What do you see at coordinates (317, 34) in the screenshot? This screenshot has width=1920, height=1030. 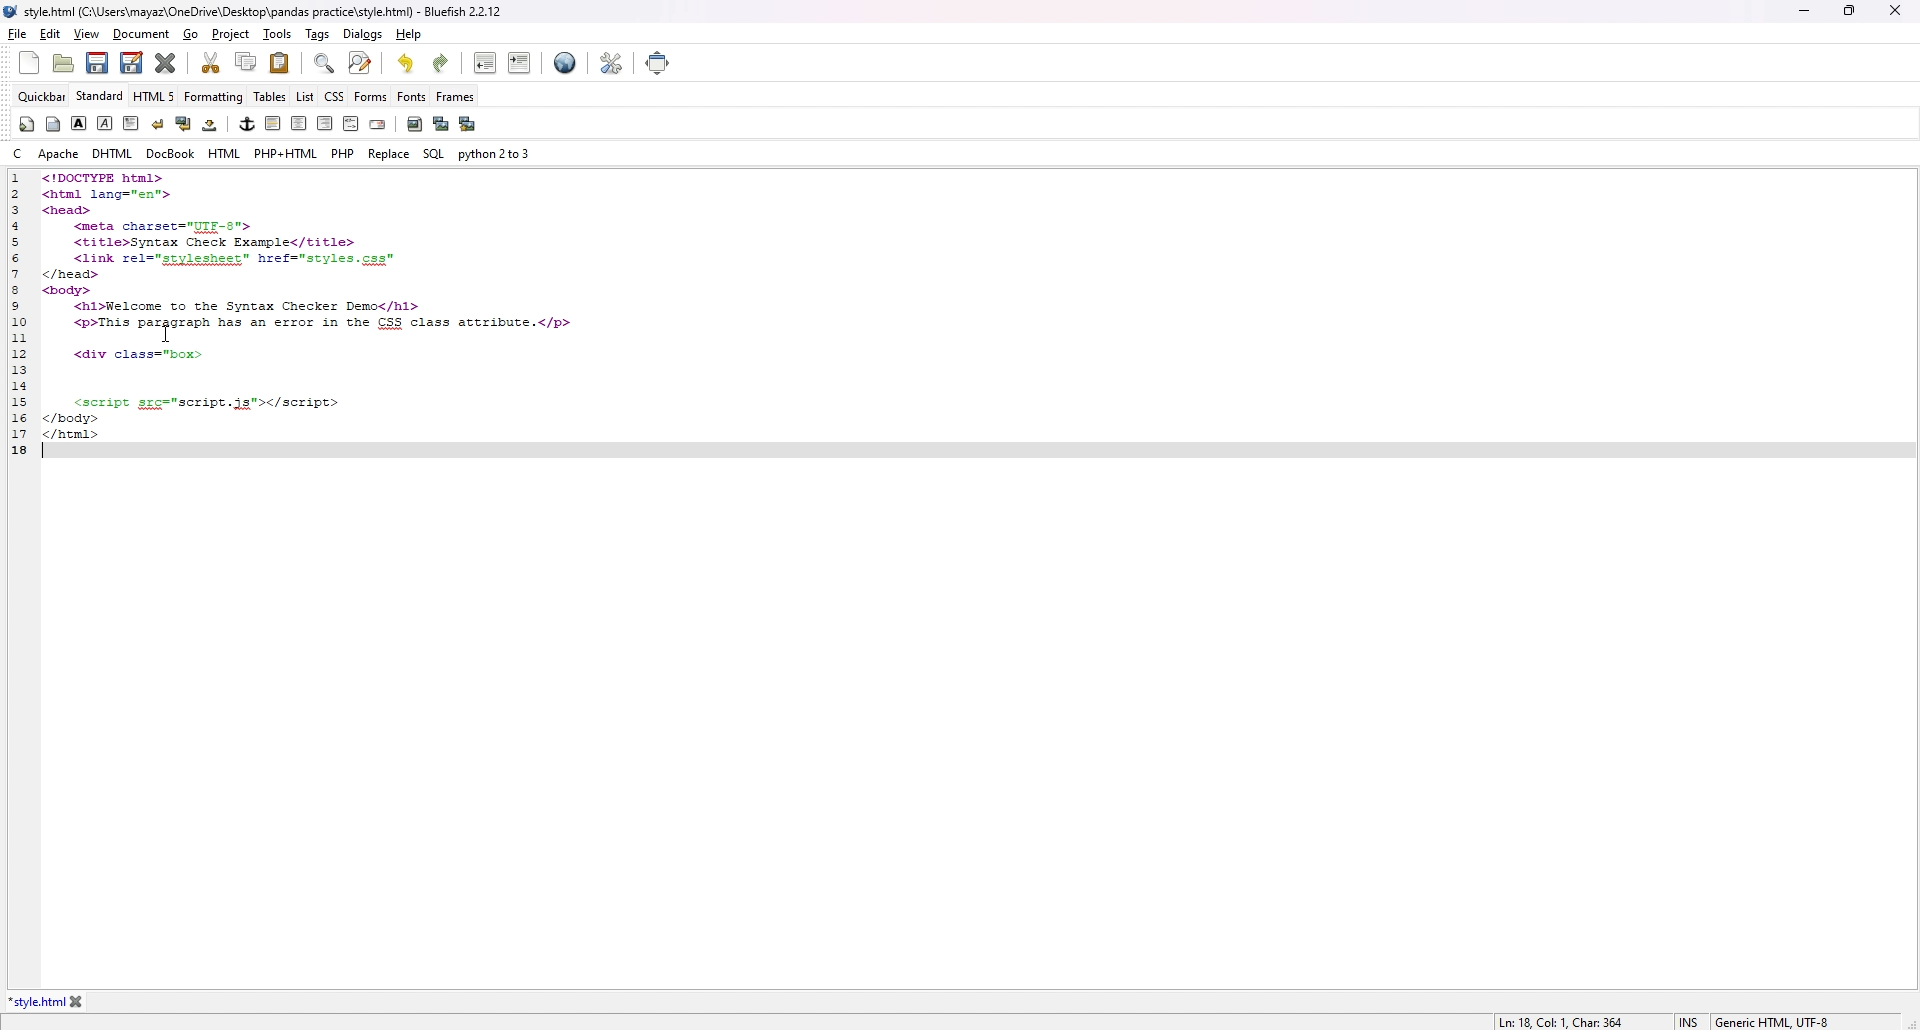 I see `tags` at bounding box center [317, 34].